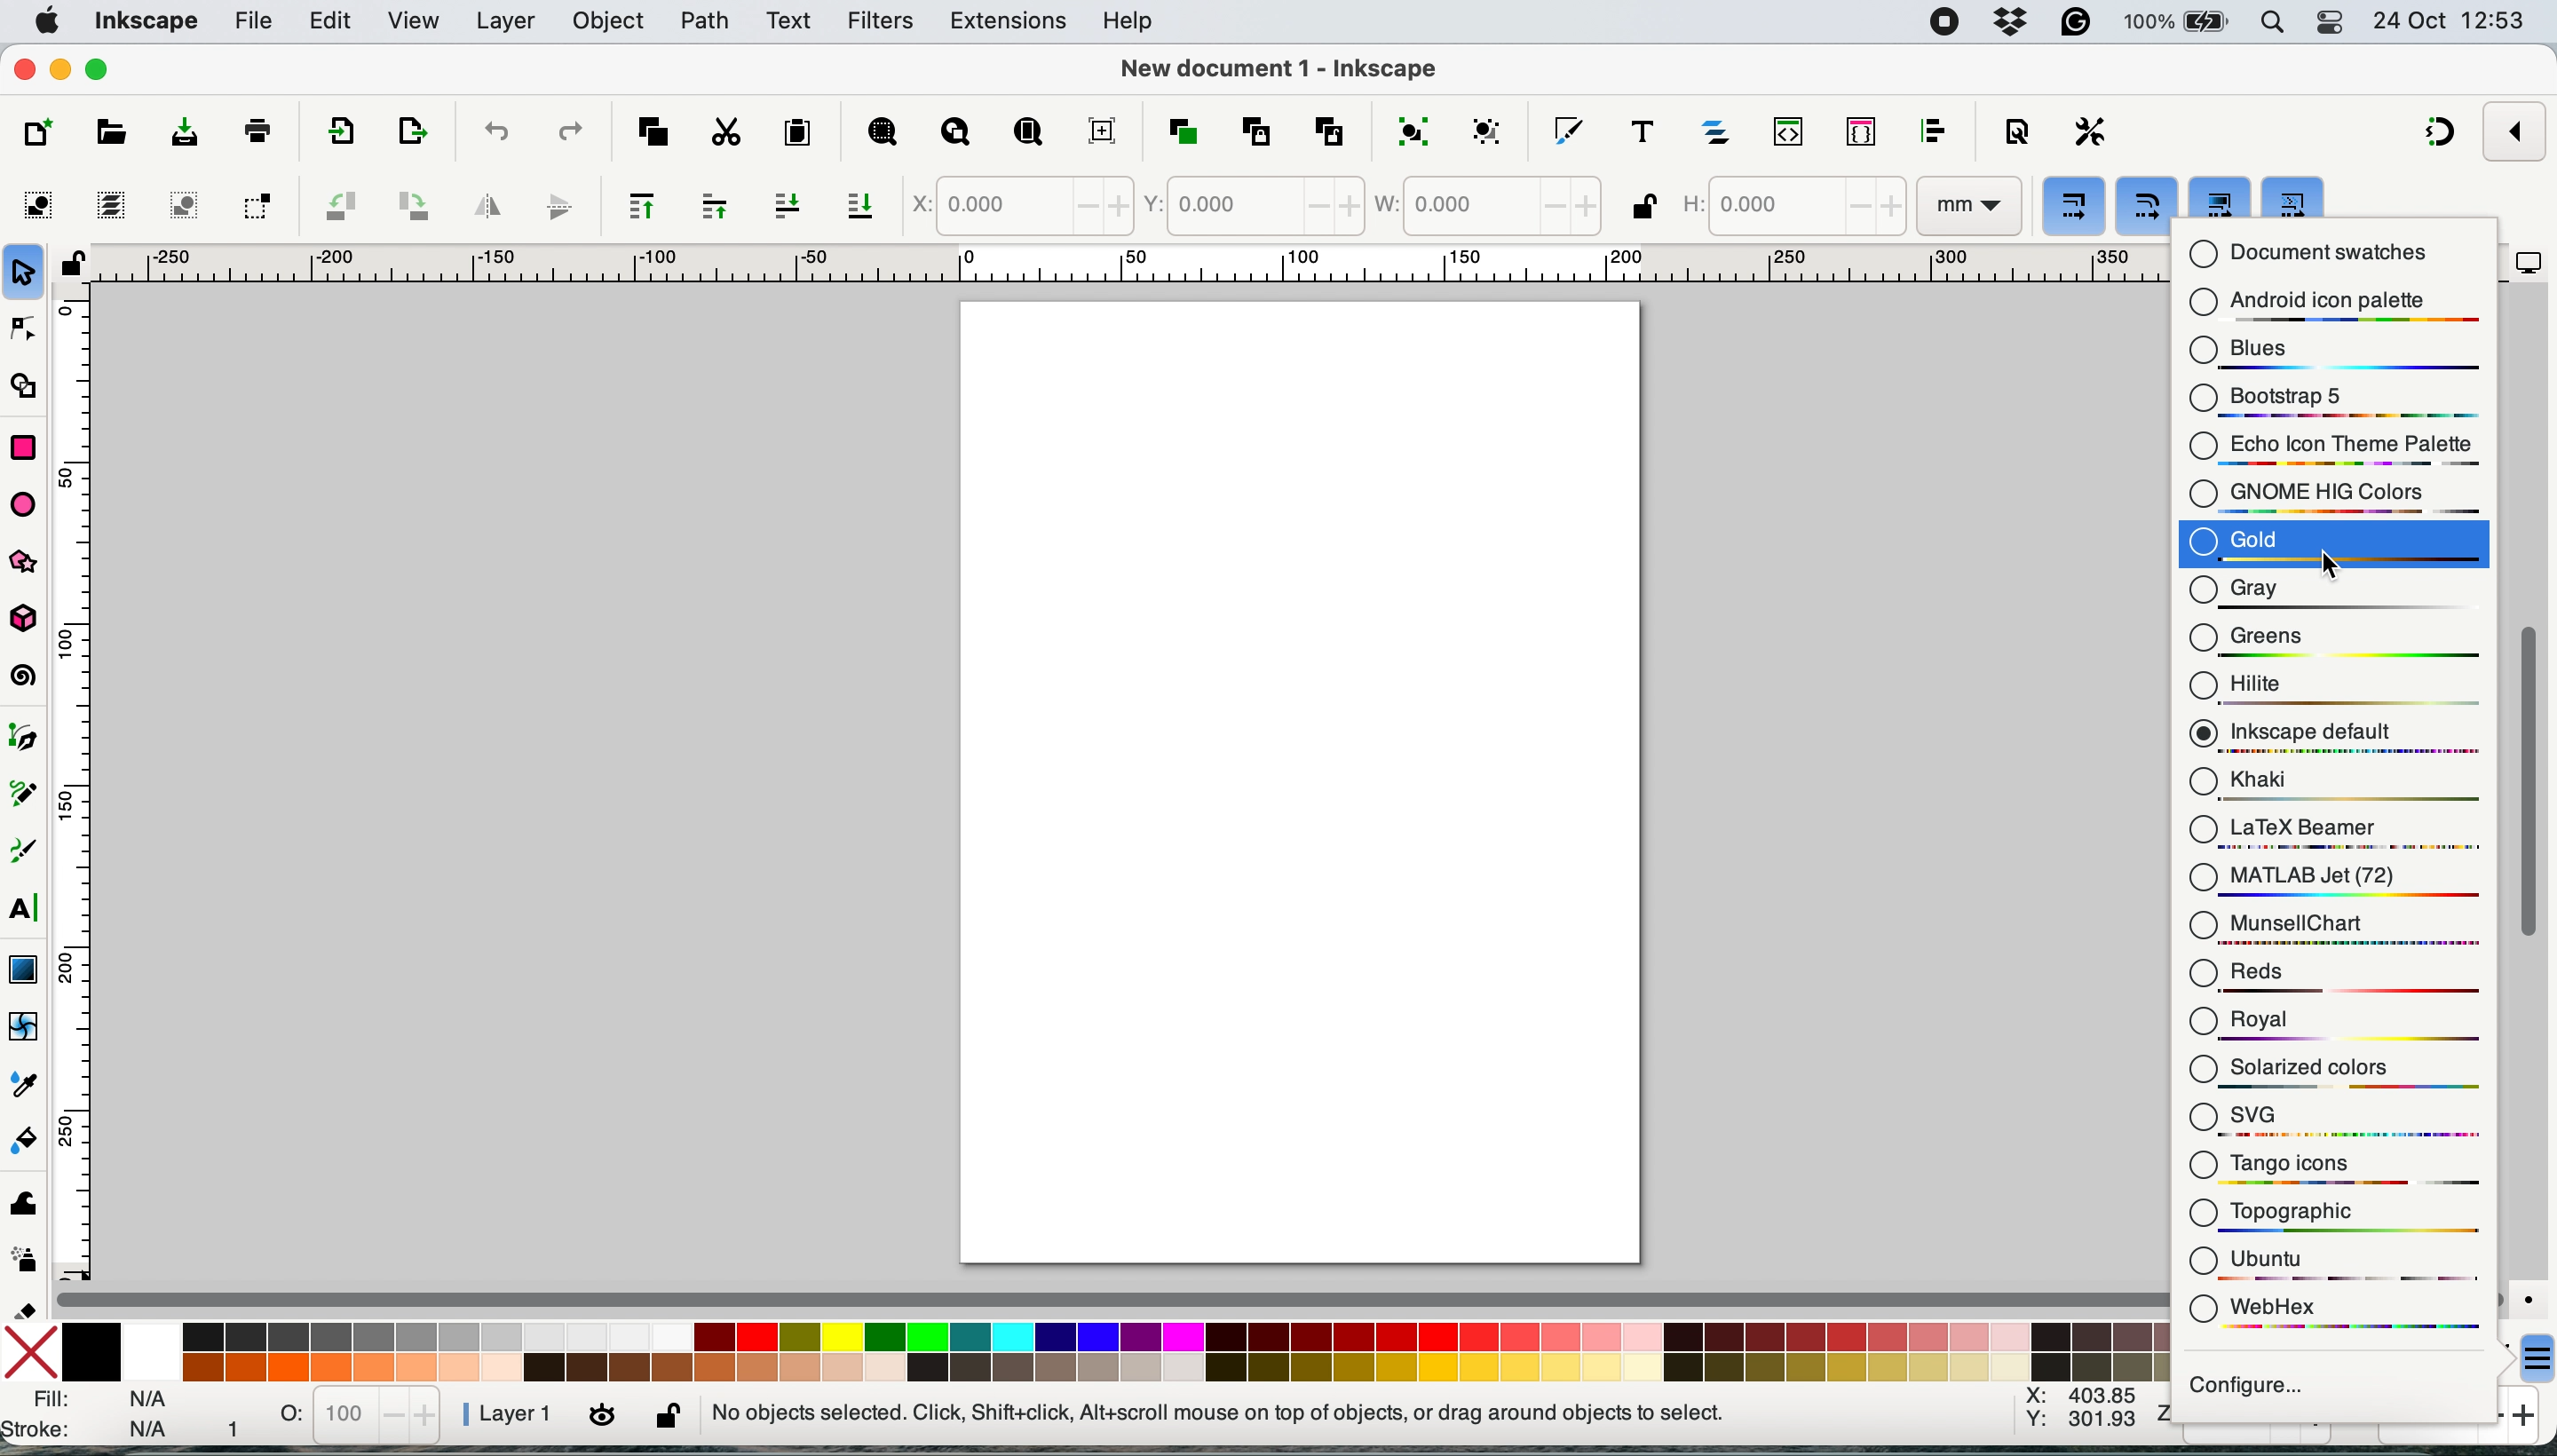 This screenshot has height=1456, width=2557. I want to click on document properties, so click(2016, 130).